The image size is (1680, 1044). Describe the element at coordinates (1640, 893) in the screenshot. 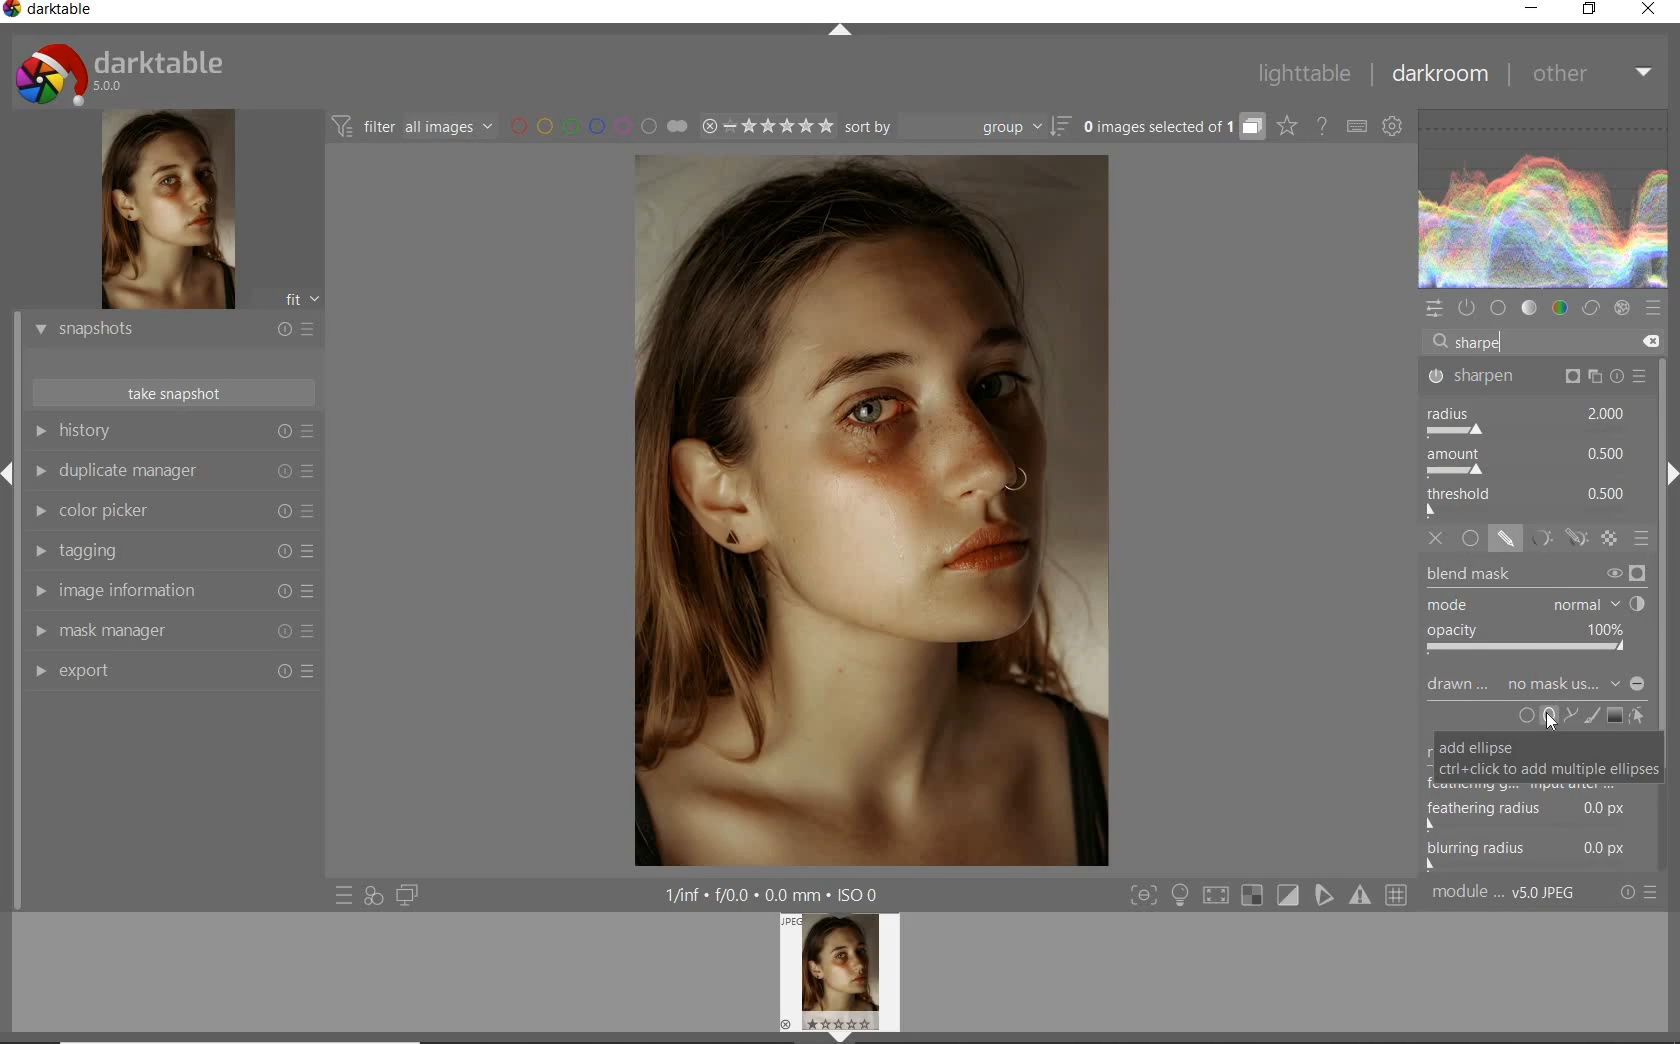

I see `reset or presets & preferences` at that location.